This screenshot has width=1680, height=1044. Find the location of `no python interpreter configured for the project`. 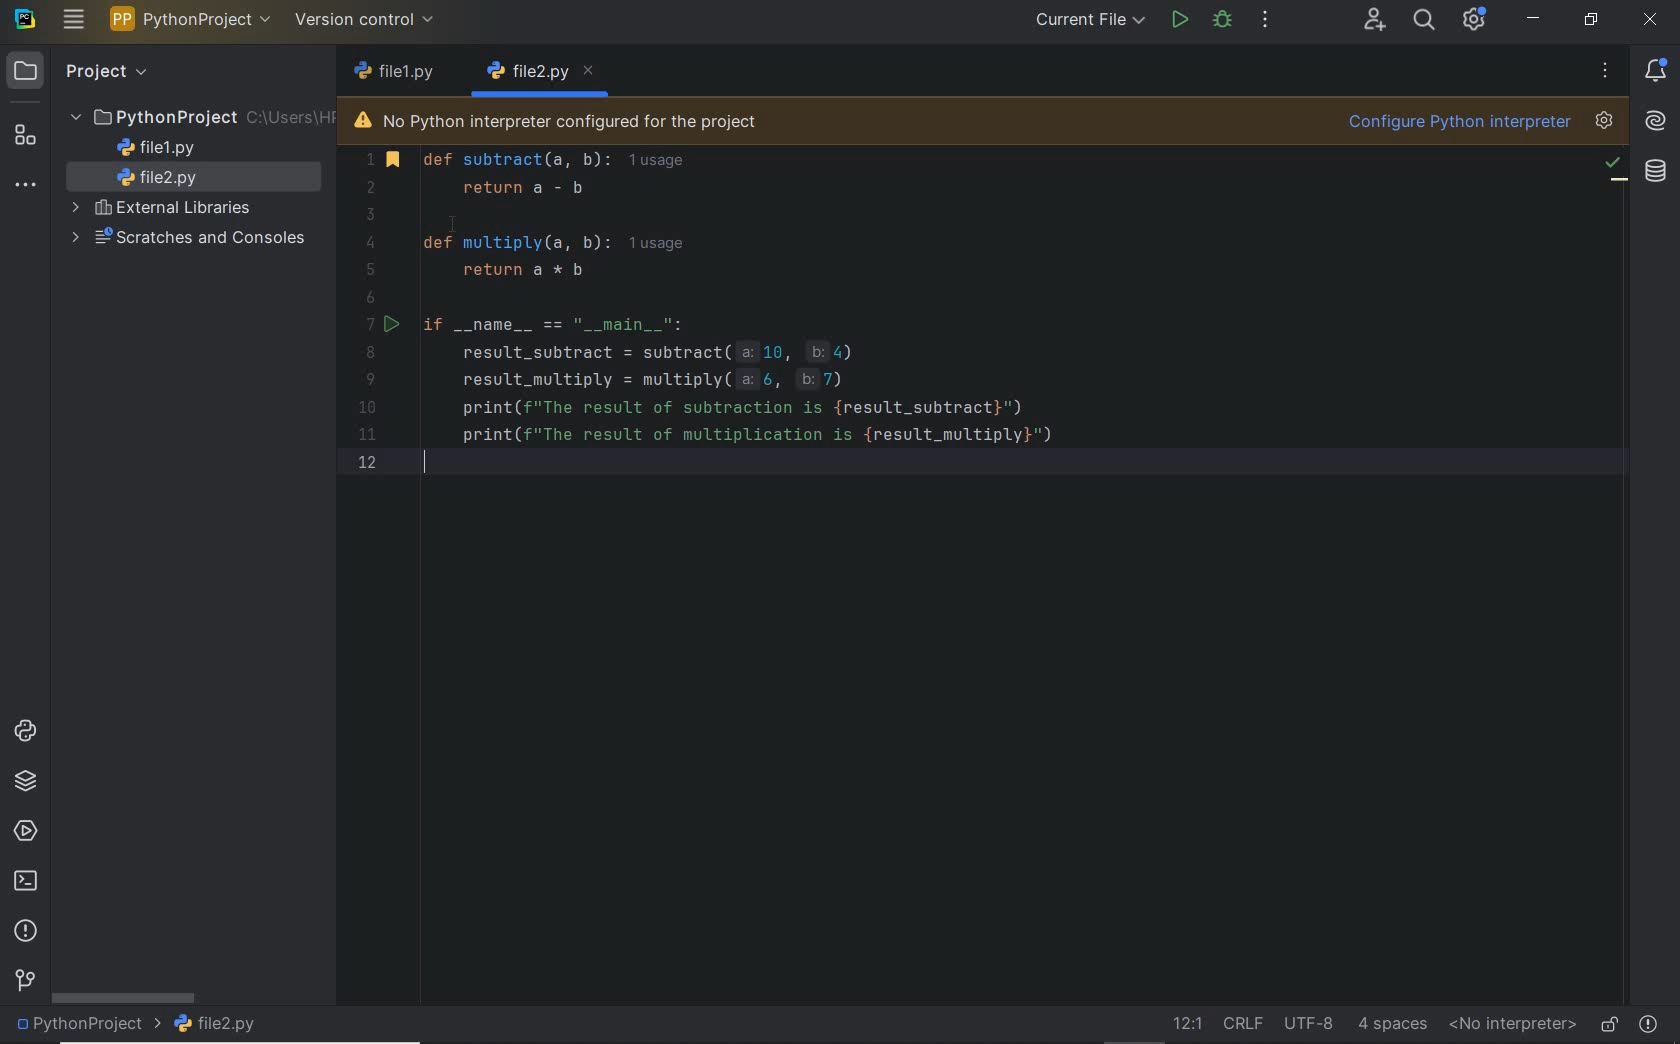

no python interpreter configured for the project is located at coordinates (557, 122).